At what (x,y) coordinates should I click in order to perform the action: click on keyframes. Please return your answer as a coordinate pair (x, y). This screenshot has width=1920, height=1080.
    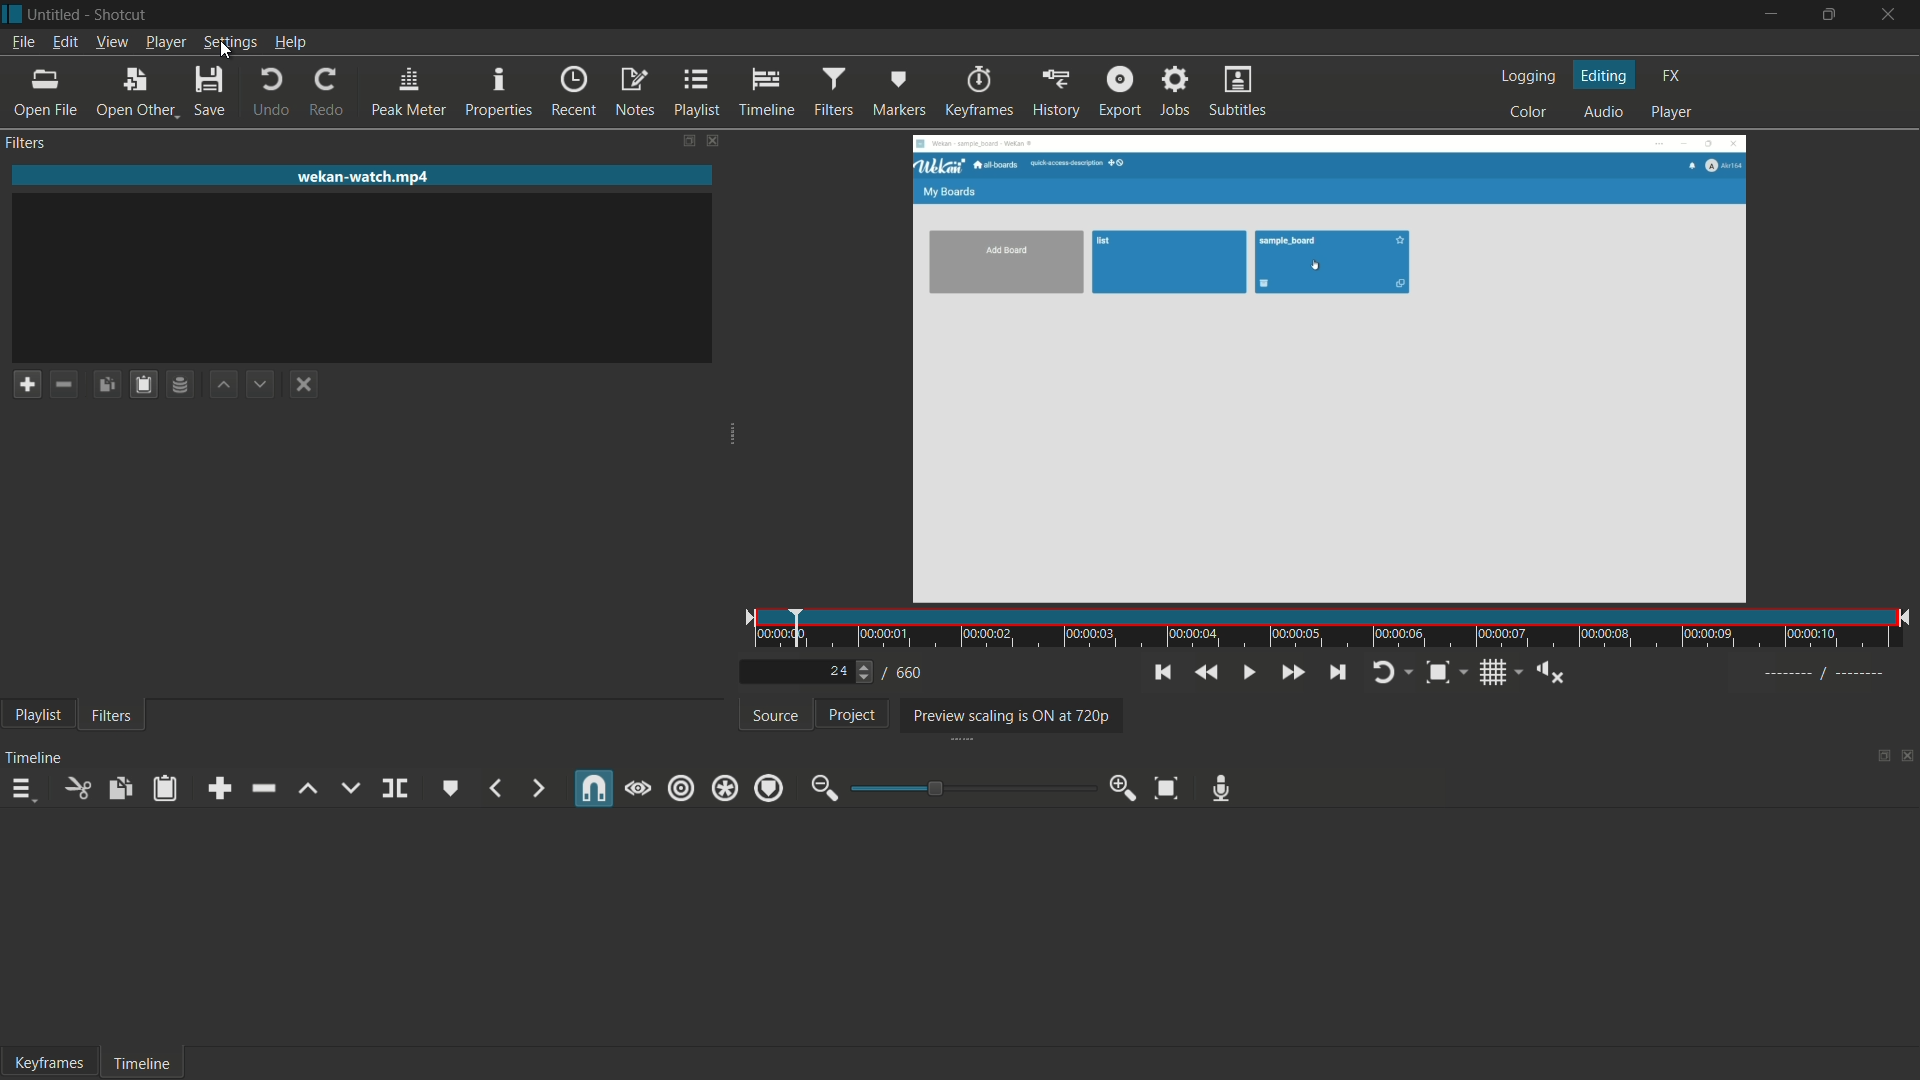
    Looking at the image, I should click on (980, 91).